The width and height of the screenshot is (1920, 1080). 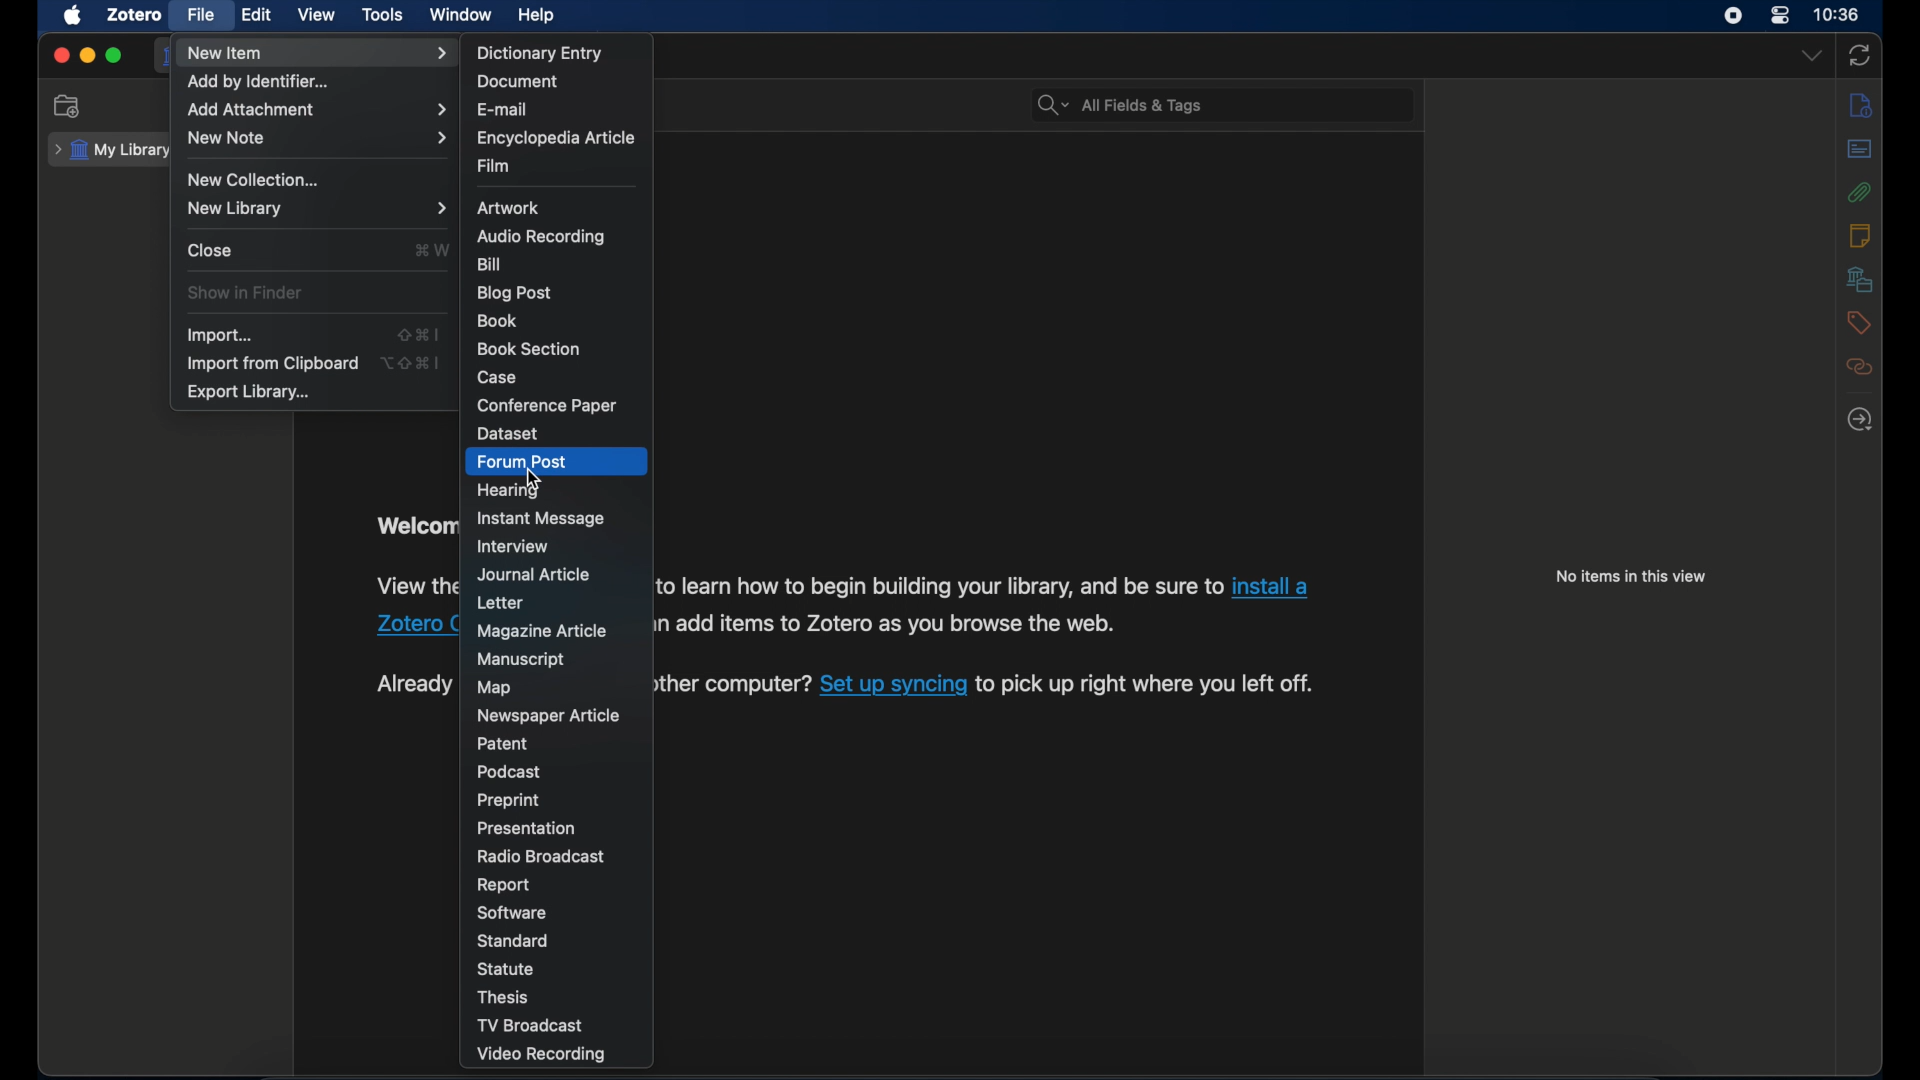 I want to click on obscure text, so click(x=414, y=684).